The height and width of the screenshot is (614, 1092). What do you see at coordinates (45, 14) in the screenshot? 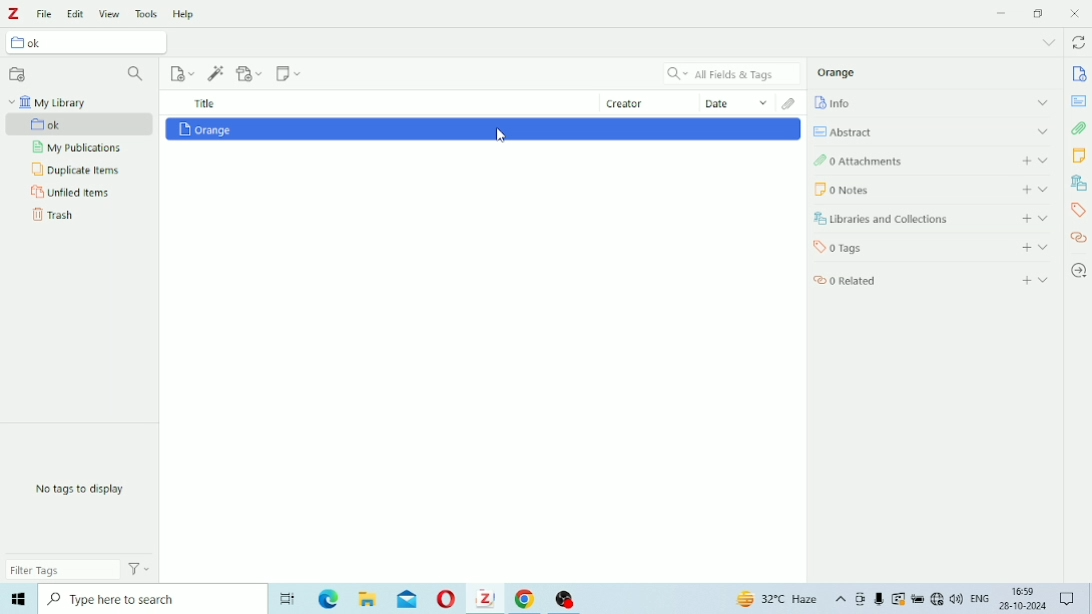
I see `File` at bounding box center [45, 14].